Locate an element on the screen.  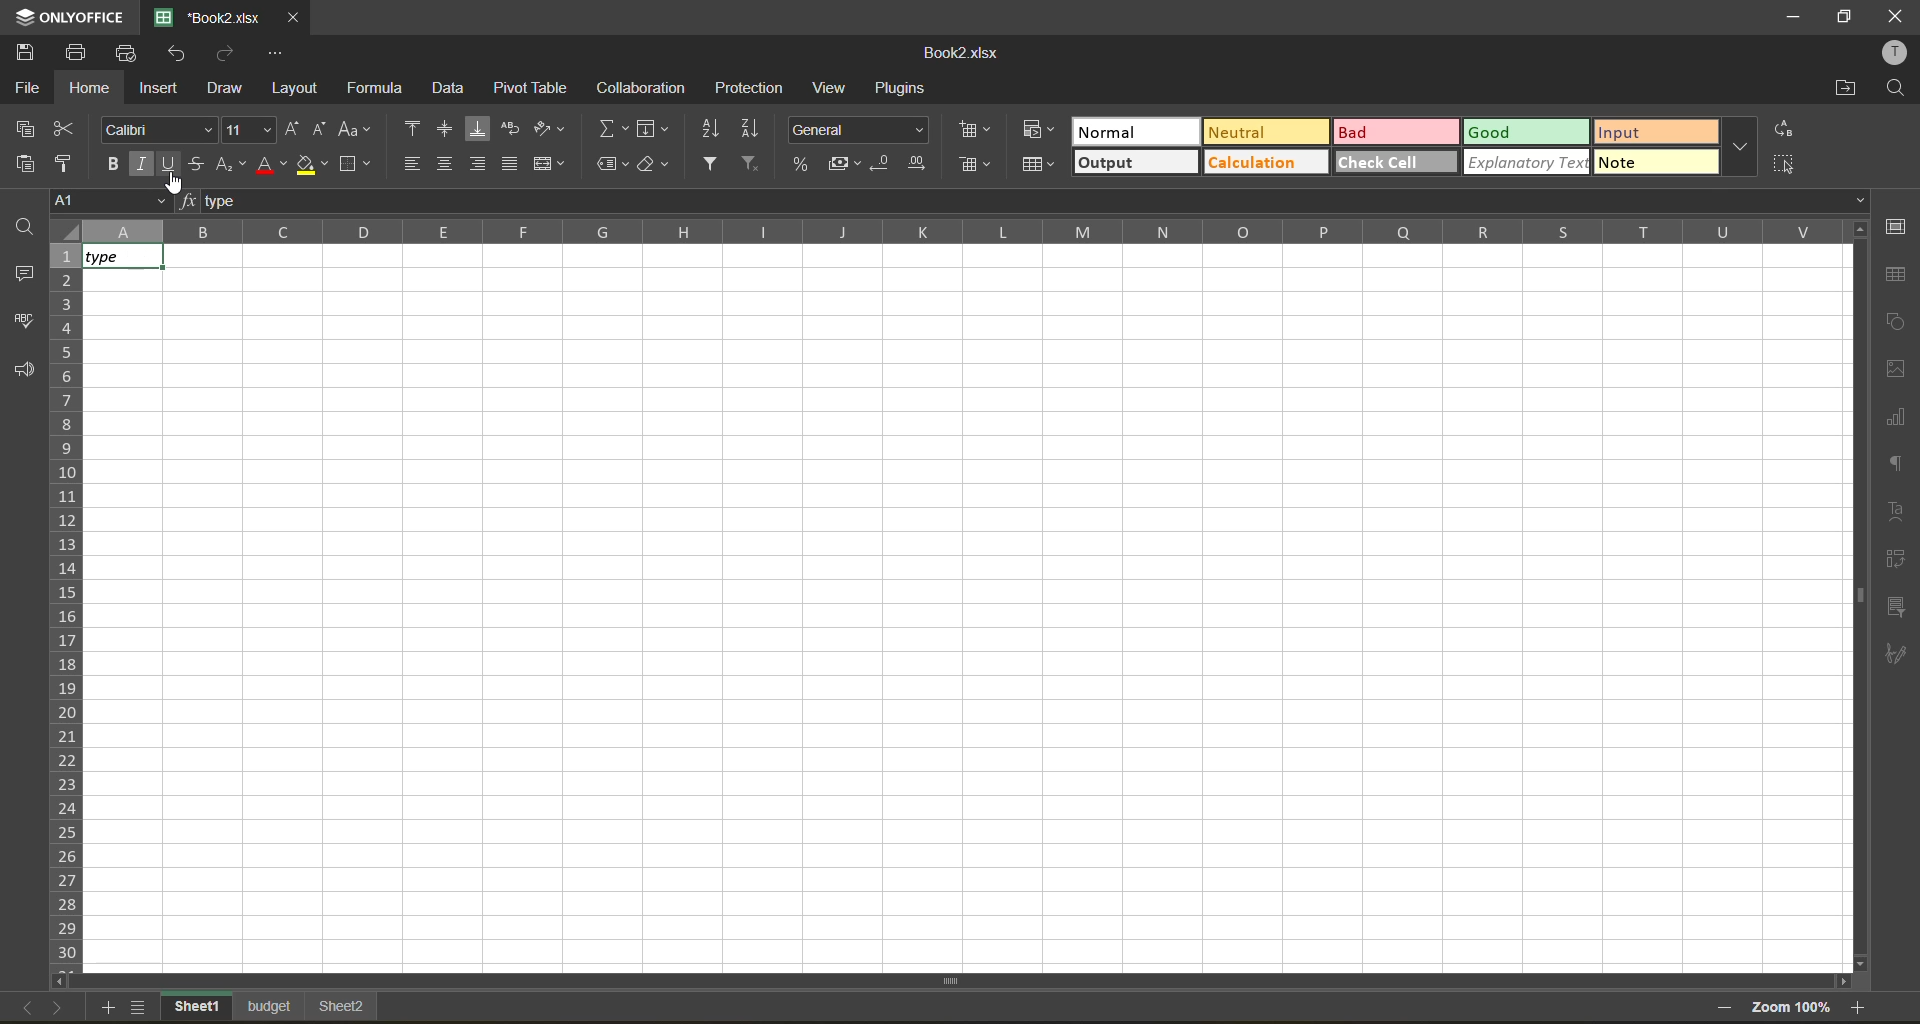
remove cells is located at coordinates (973, 164).